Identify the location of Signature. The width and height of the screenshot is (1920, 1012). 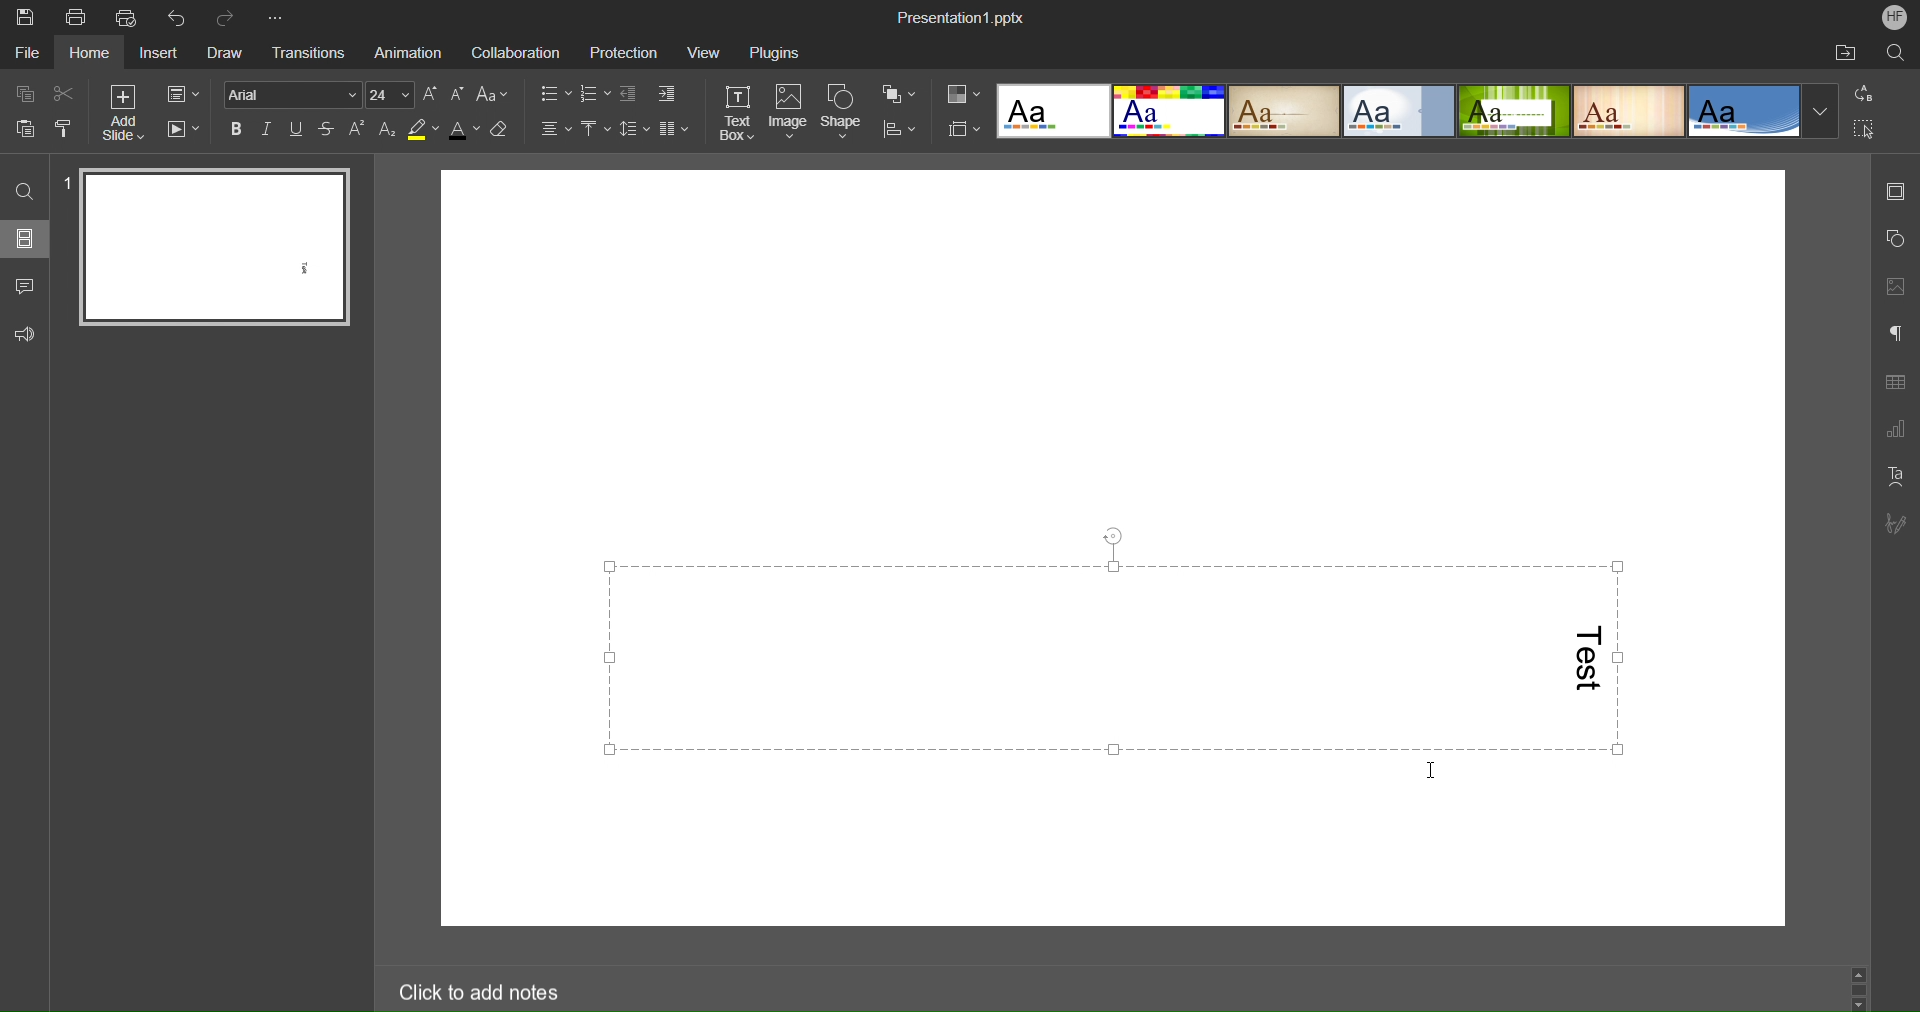
(1896, 524).